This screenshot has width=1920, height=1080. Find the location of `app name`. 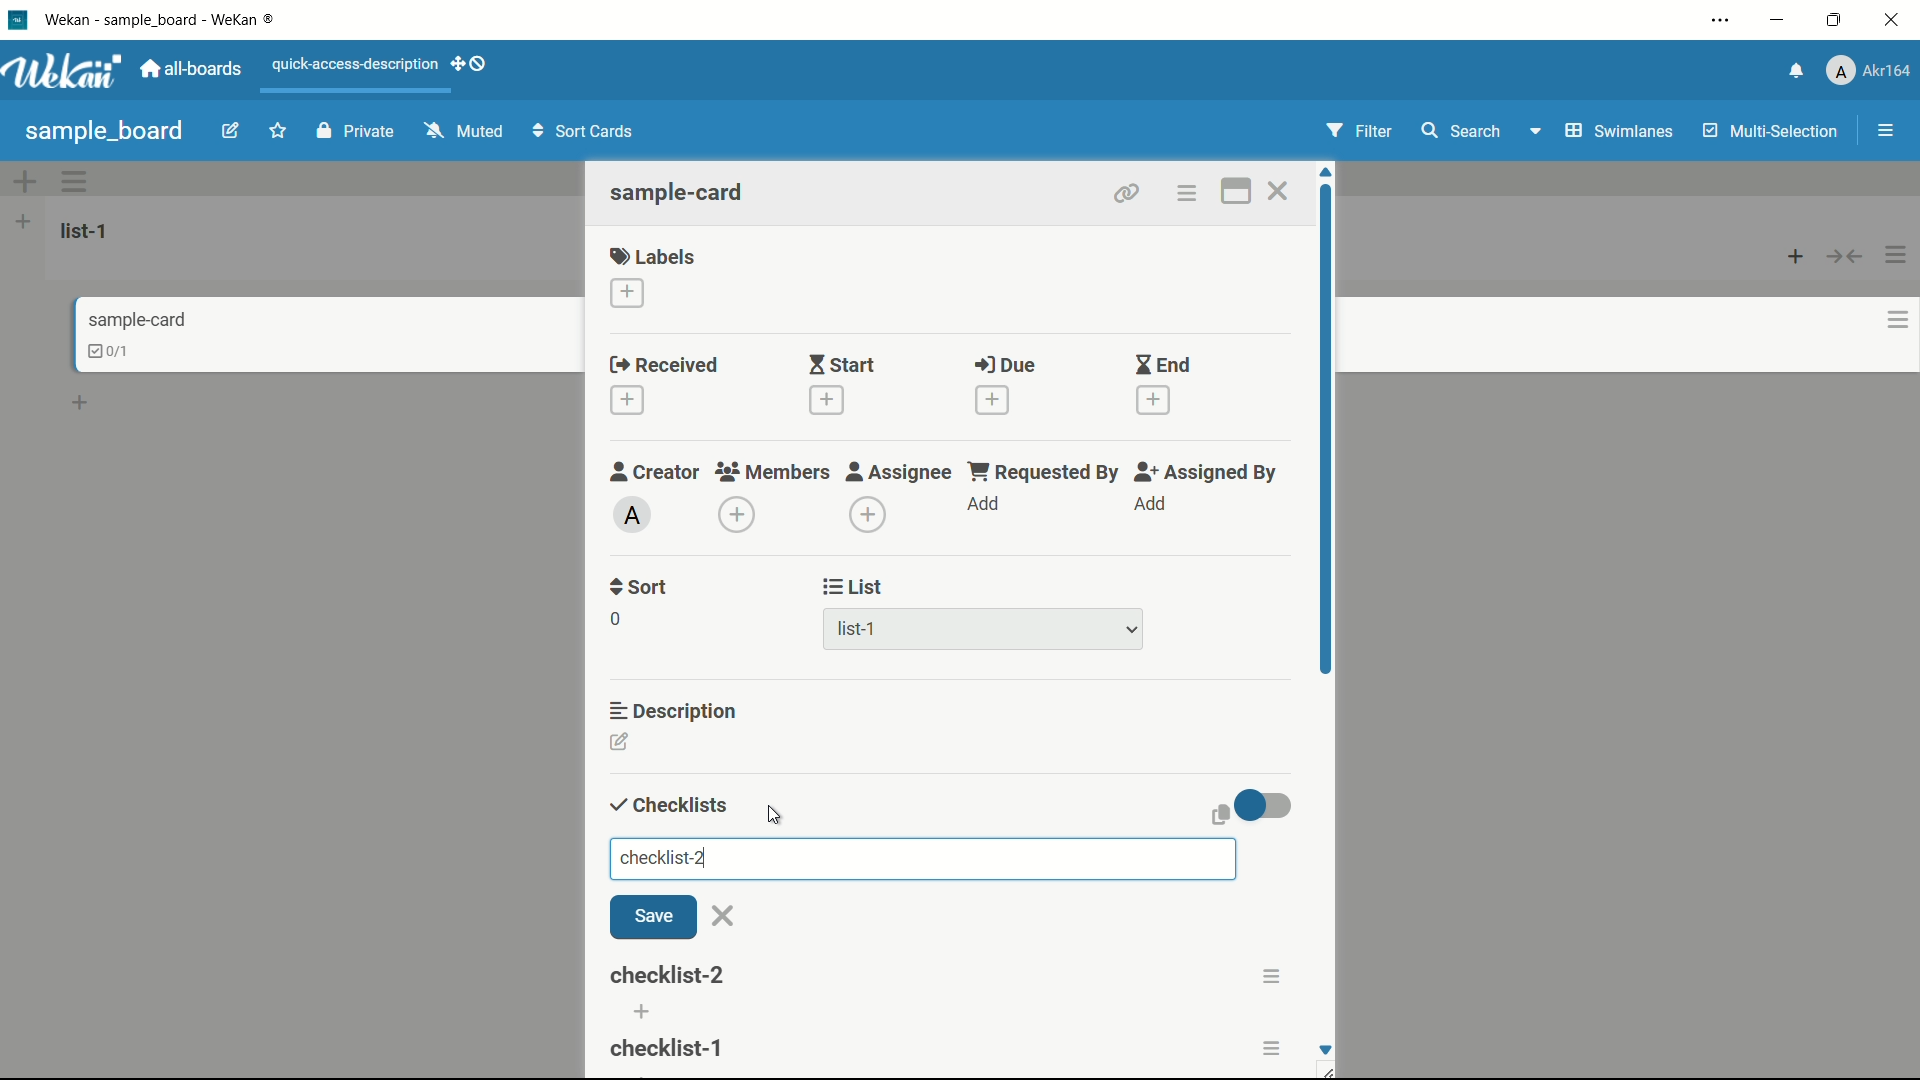

app name is located at coordinates (163, 19).